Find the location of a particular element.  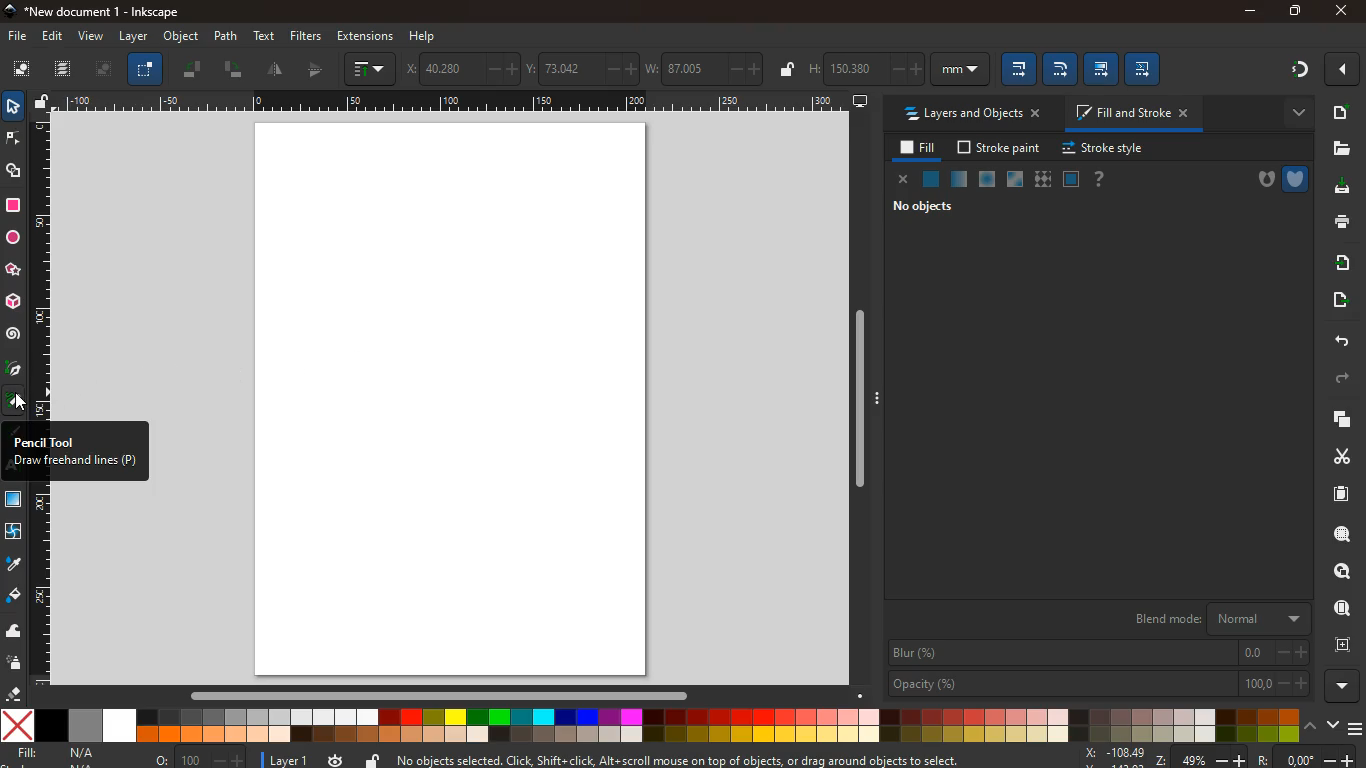

help is located at coordinates (1097, 179).